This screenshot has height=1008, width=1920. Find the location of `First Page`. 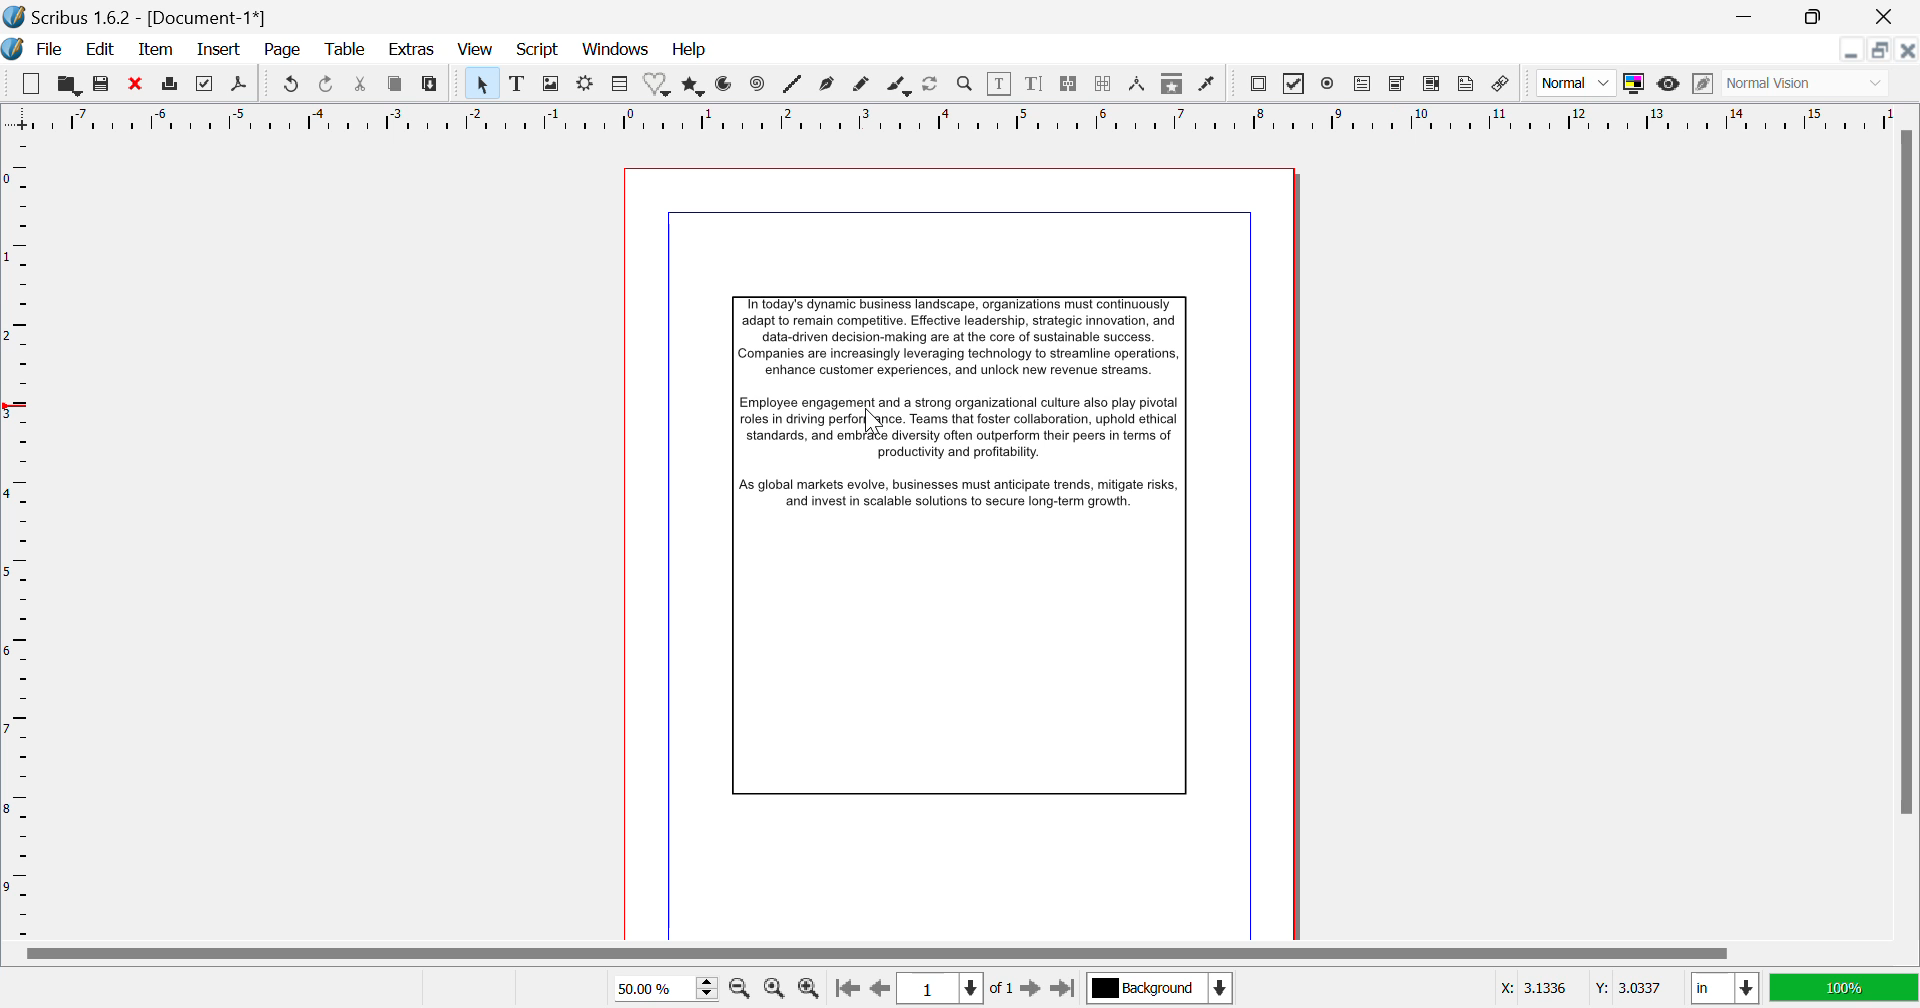

First Page is located at coordinates (846, 989).